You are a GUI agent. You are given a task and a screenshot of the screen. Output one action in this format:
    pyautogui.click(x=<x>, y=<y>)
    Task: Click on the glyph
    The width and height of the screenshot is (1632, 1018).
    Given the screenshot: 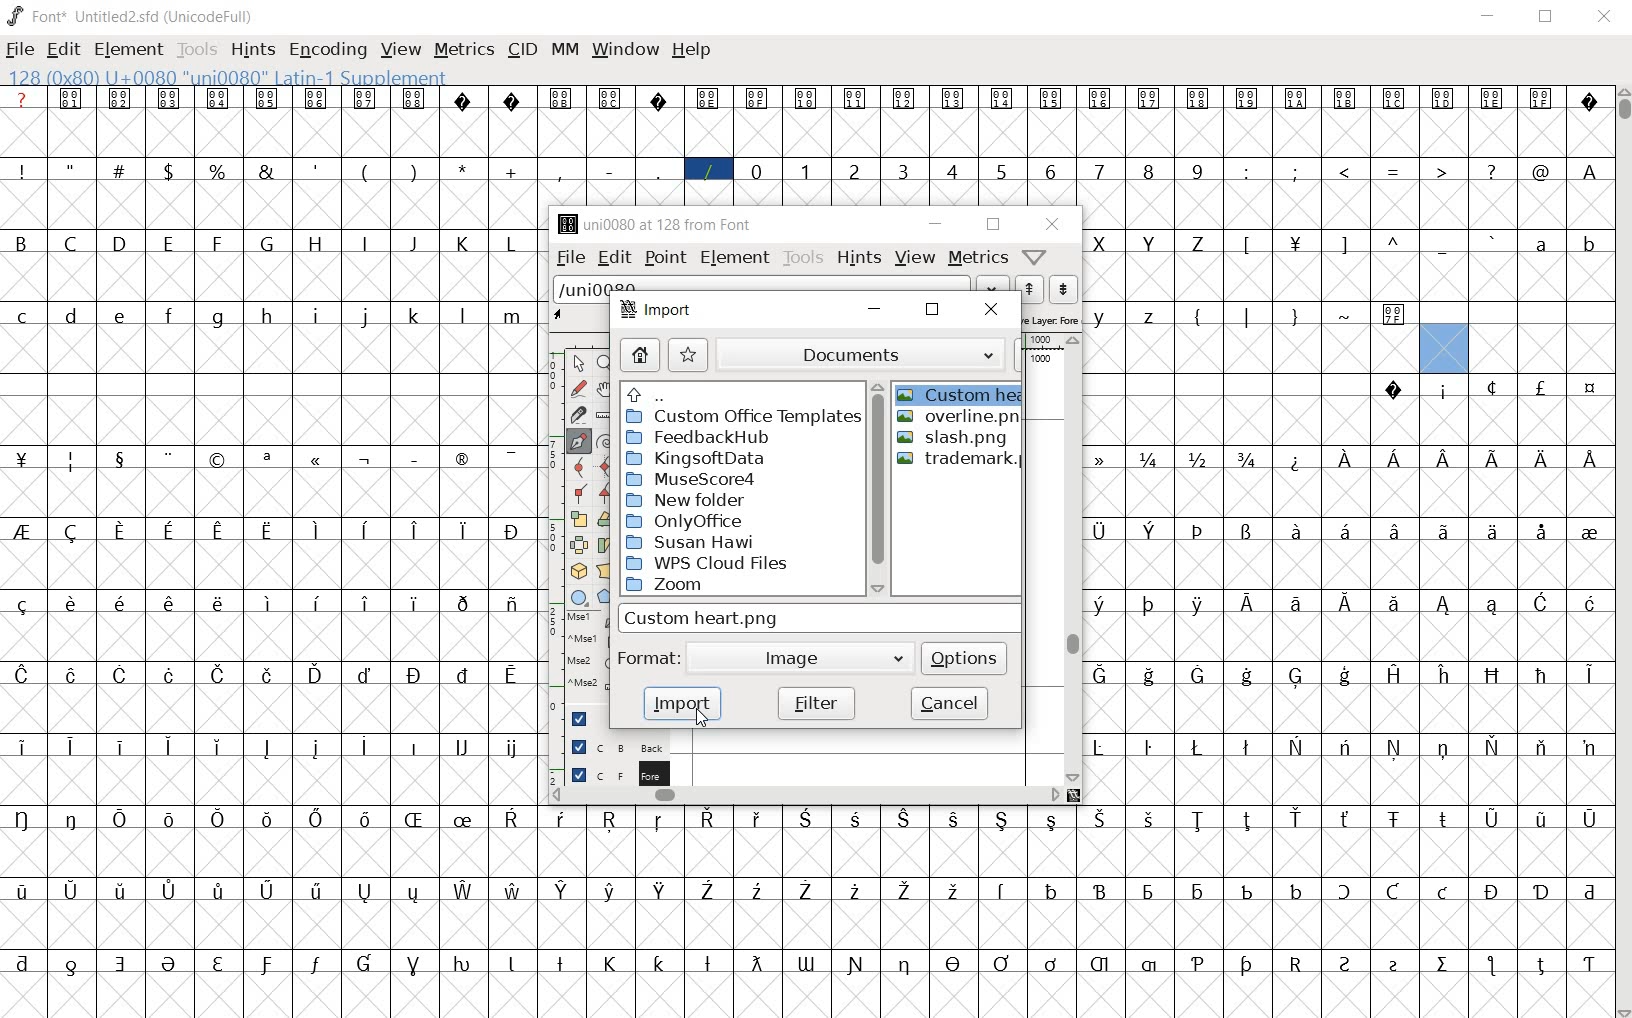 What is the action you would take?
    pyautogui.click(x=1543, y=532)
    